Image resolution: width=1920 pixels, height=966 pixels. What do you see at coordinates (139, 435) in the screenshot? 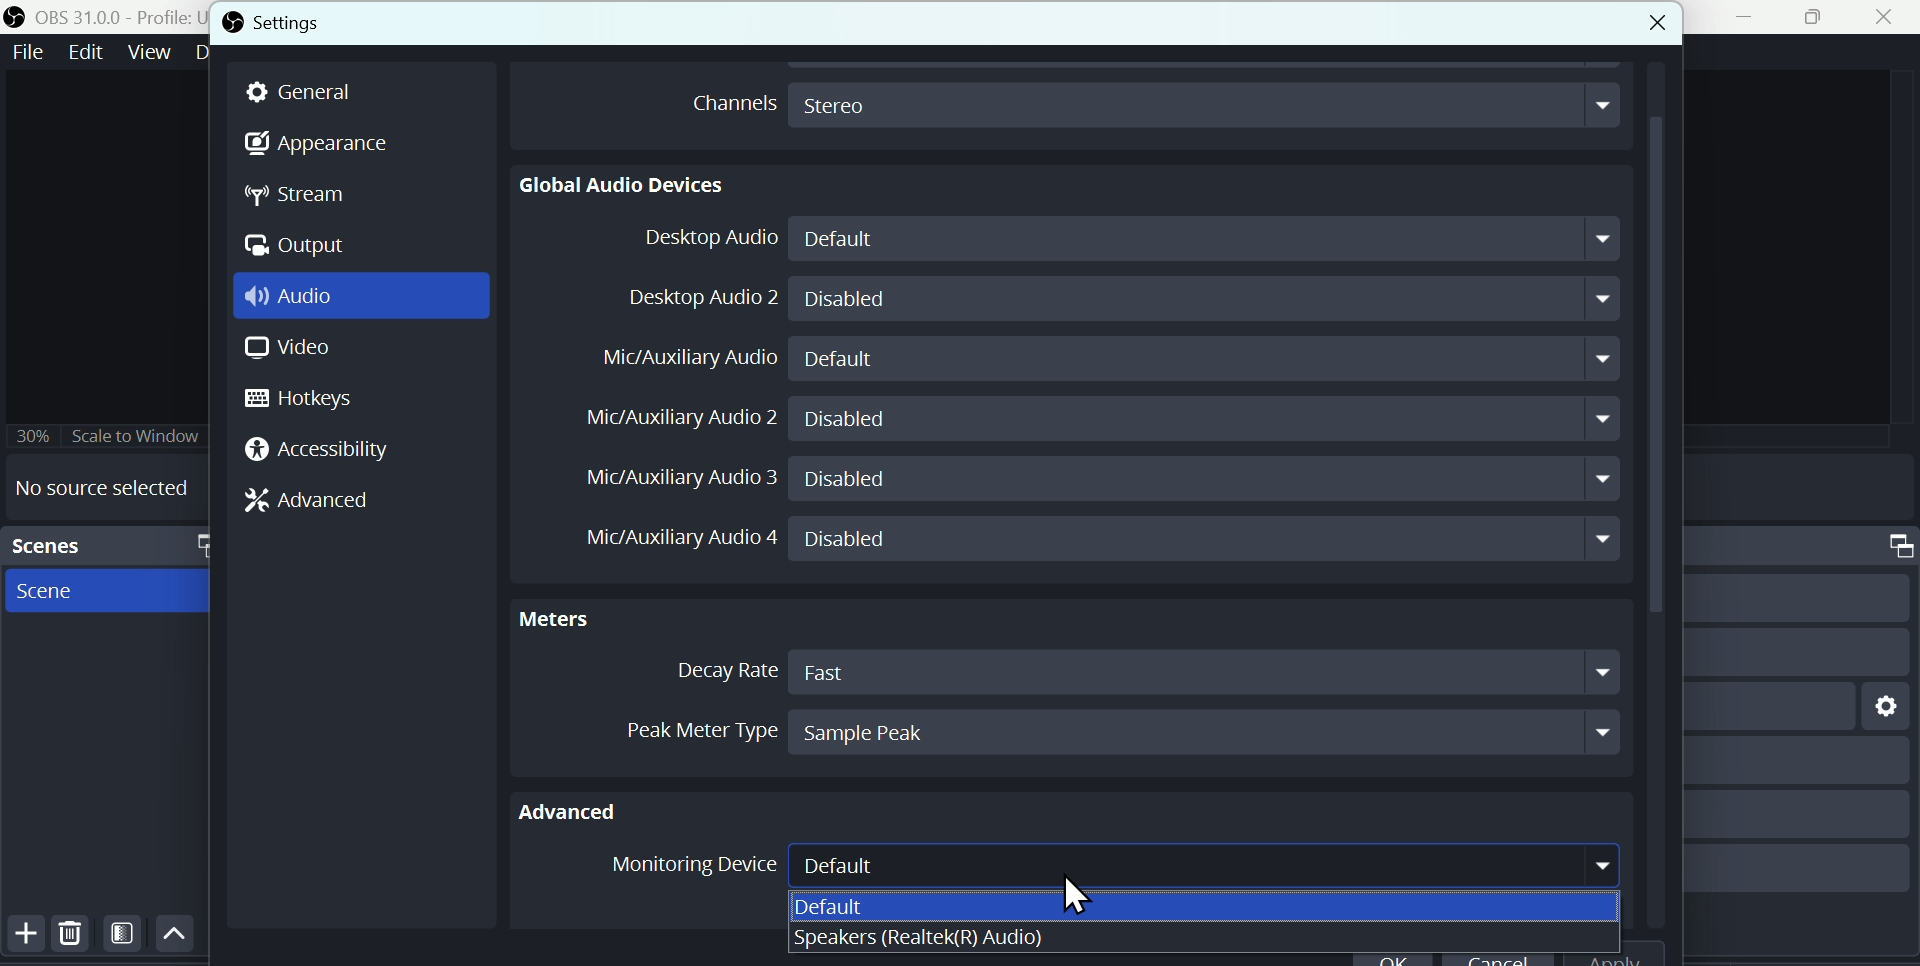
I see `Scale to window` at bounding box center [139, 435].